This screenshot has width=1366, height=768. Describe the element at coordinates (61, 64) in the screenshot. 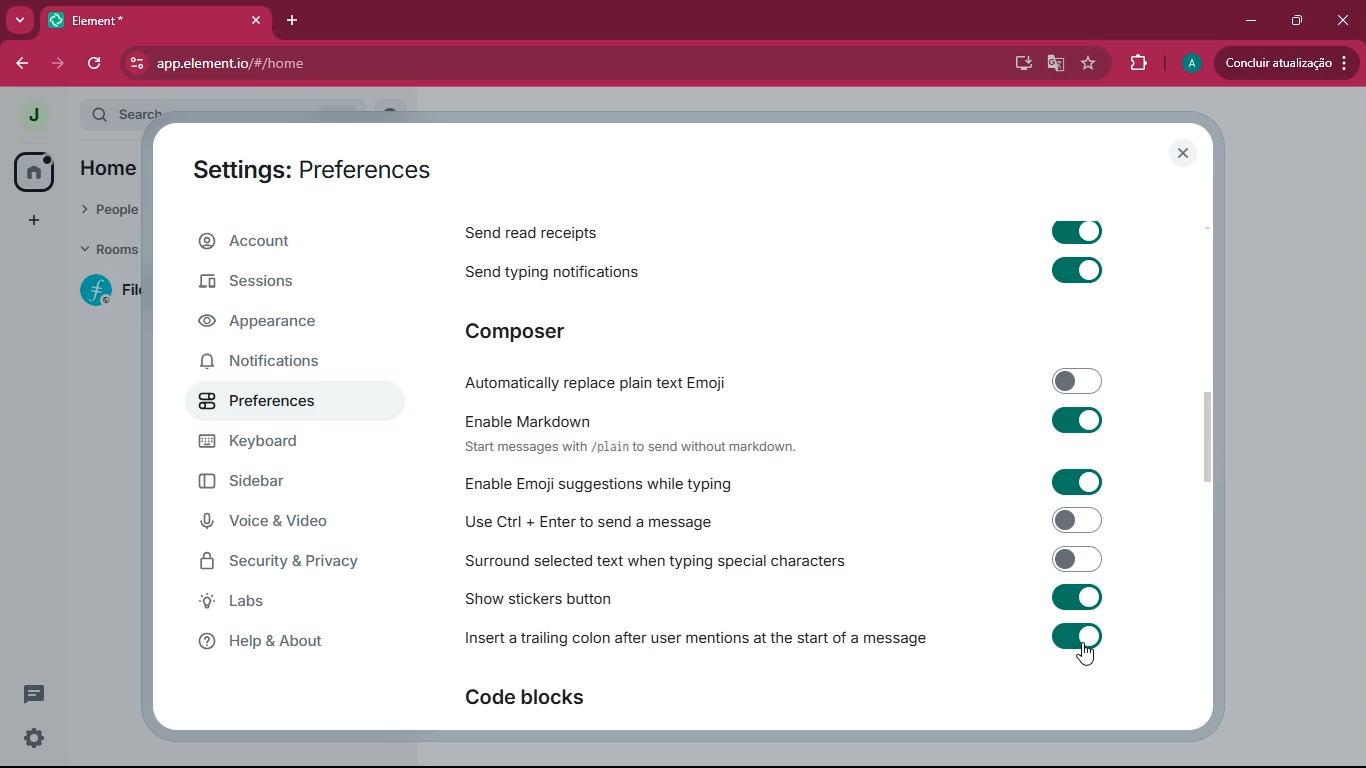

I see `forward` at that location.